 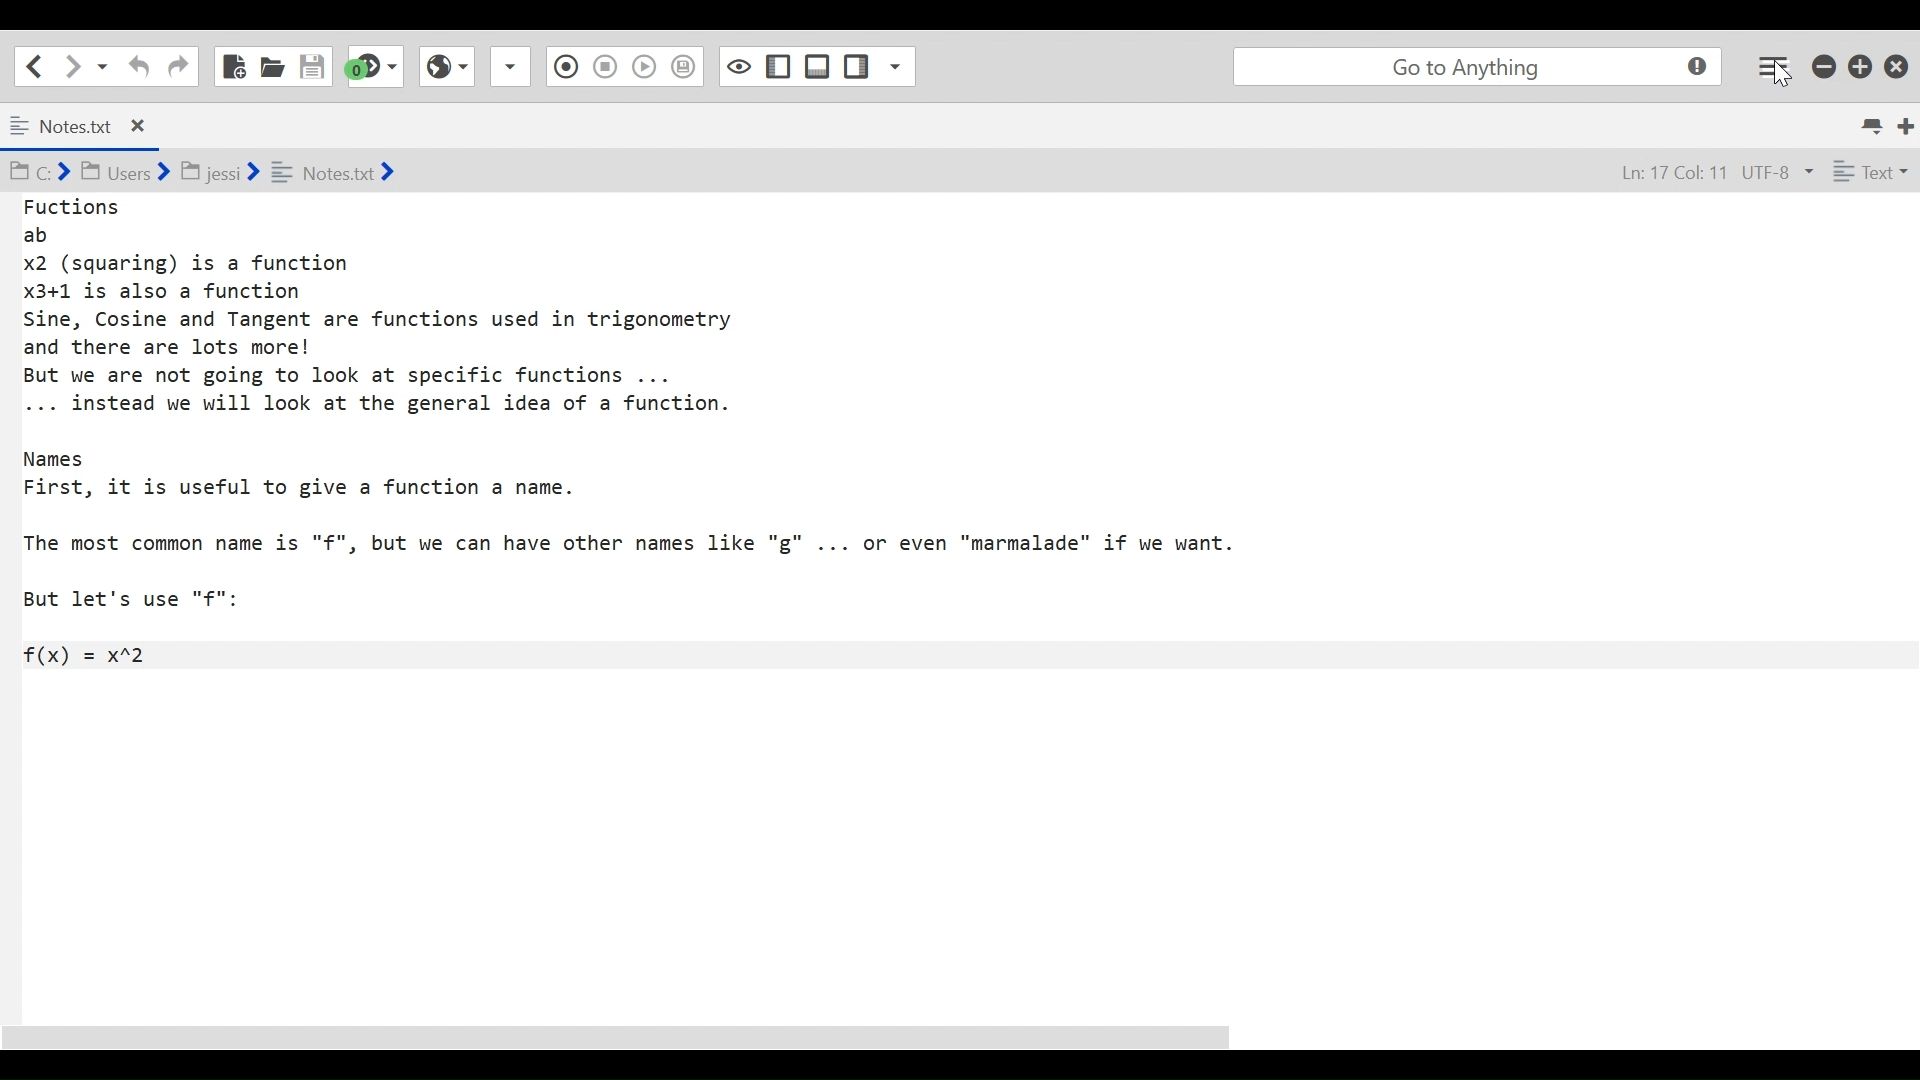 What do you see at coordinates (1826, 64) in the screenshot?
I see `minimize` at bounding box center [1826, 64].